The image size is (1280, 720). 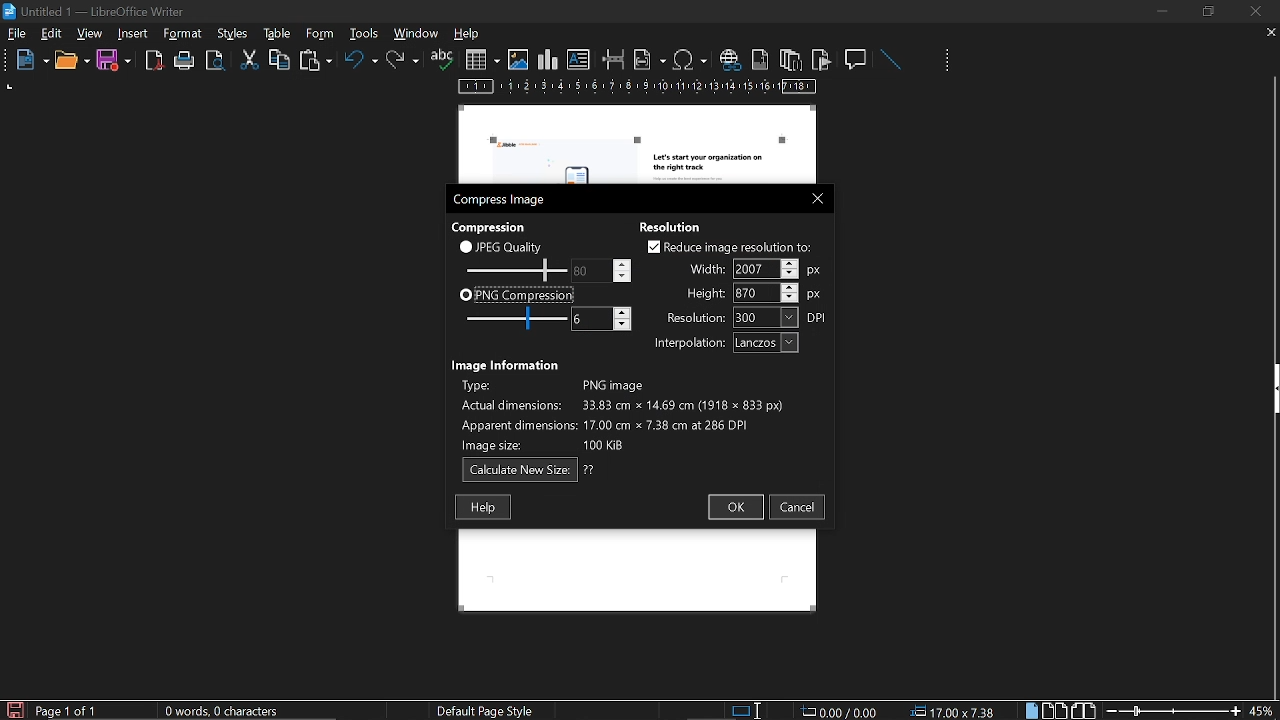 I want to click on current zoom, so click(x=1263, y=710).